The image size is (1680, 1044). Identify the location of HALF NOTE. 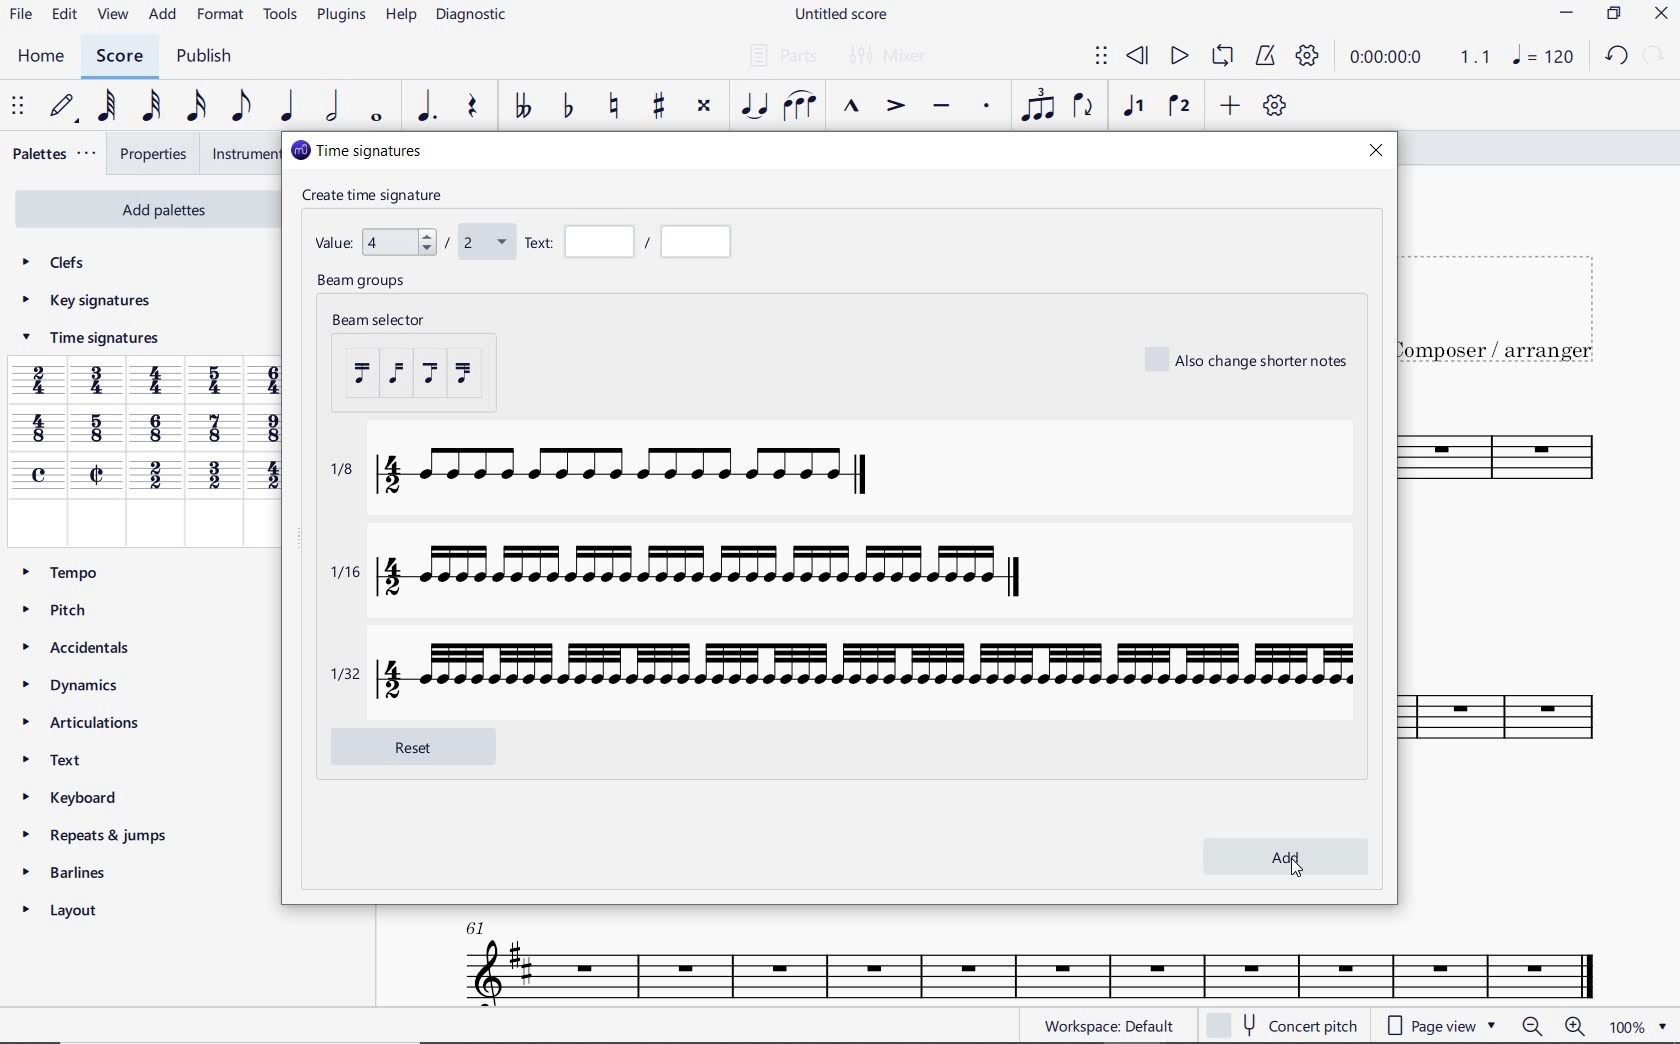
(331, 107).